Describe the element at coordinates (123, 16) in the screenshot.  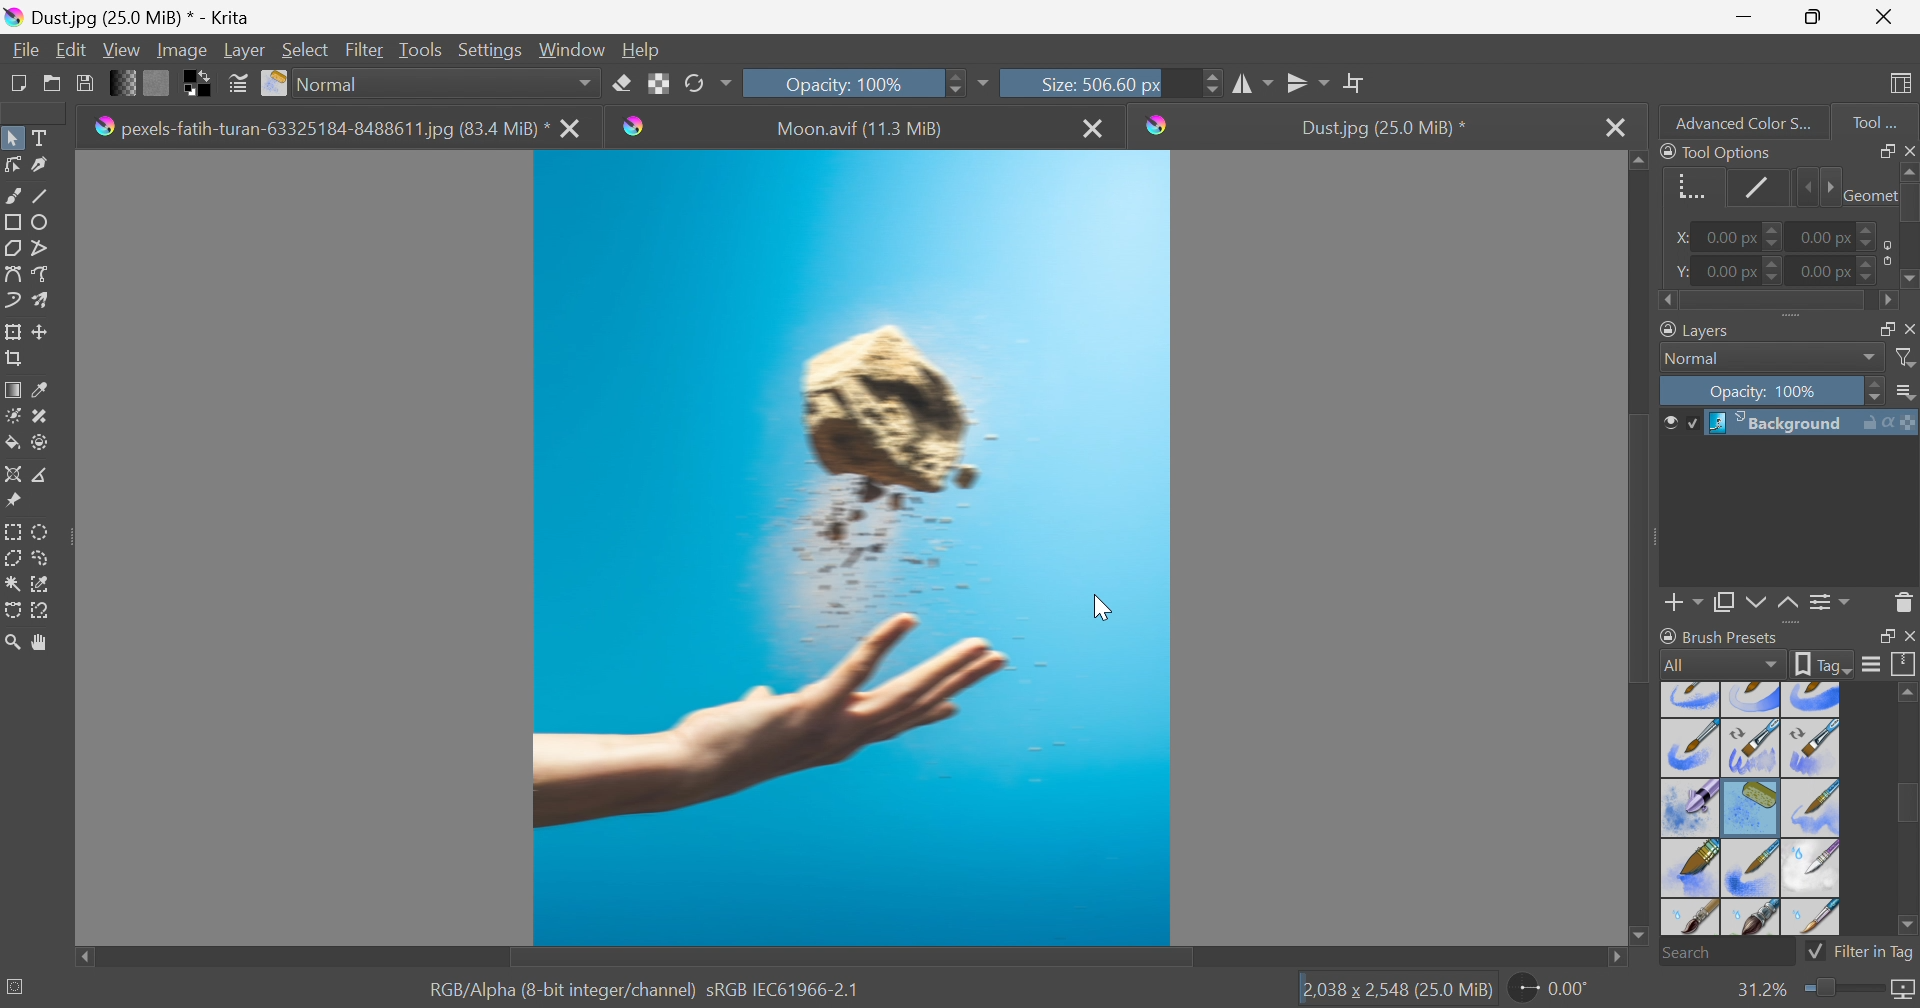
I see `Dust.jpg (25.0 MB)` at that location.